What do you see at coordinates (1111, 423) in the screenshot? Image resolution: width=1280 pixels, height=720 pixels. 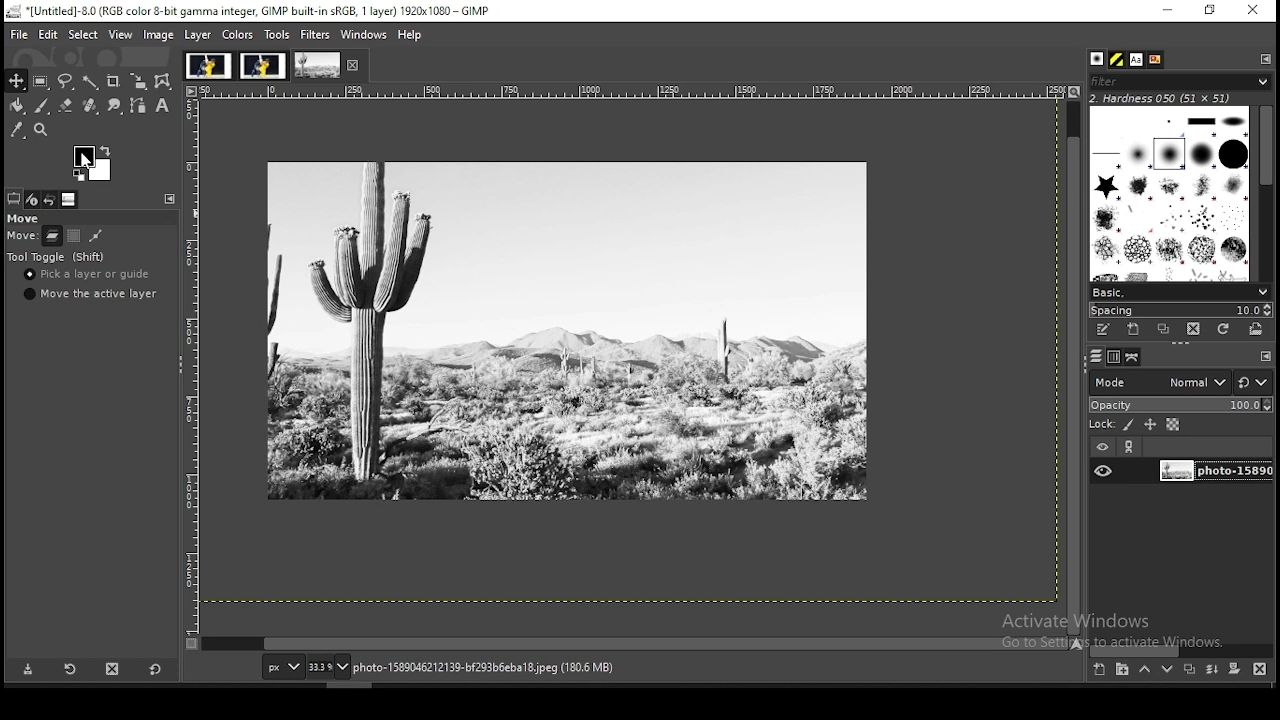 I see `lock pixels` at bounding box center [1111, 423].